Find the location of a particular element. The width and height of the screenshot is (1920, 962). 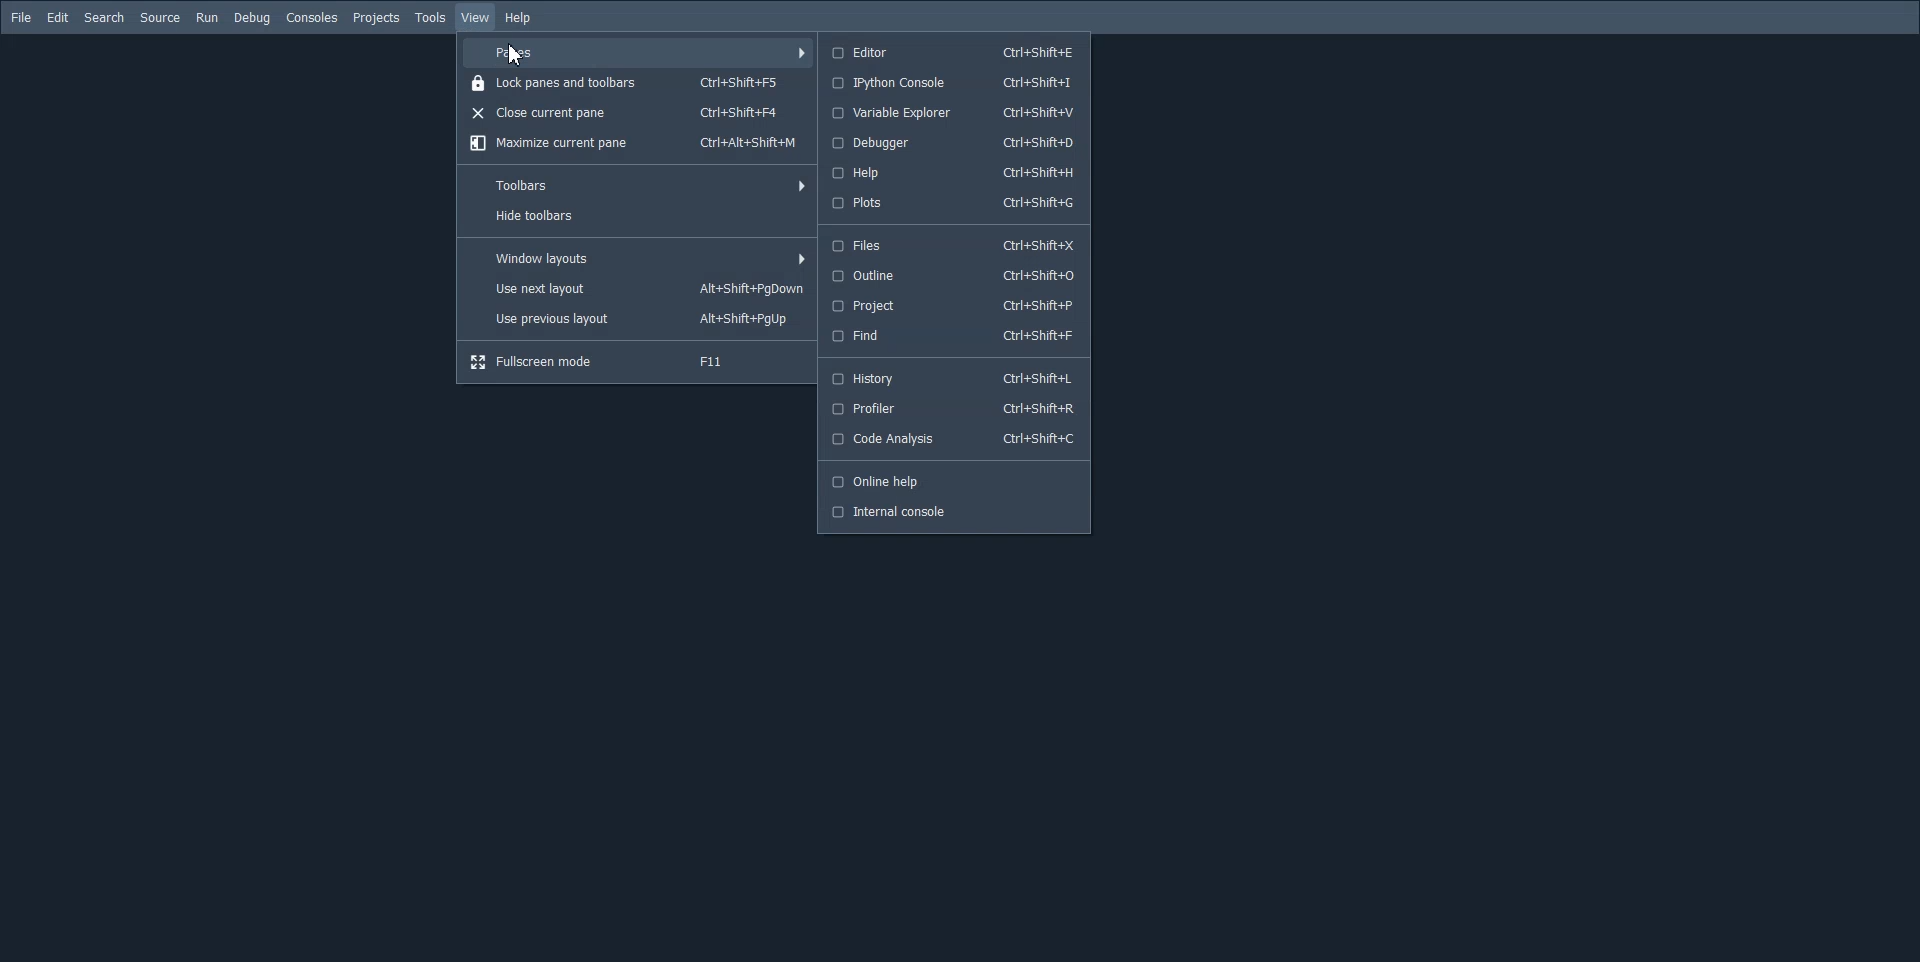

Files is located at coordinates (956, 246).